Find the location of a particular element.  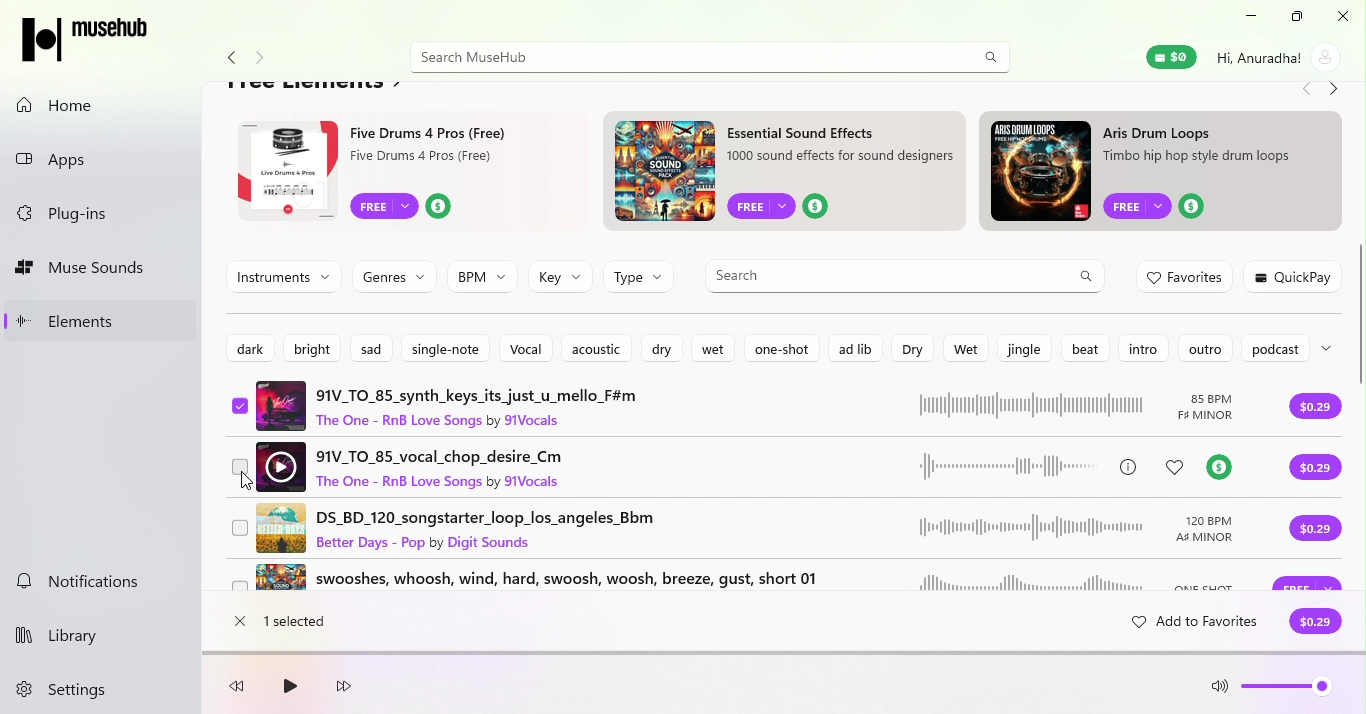

more options is located at coordinates (1332, 347).